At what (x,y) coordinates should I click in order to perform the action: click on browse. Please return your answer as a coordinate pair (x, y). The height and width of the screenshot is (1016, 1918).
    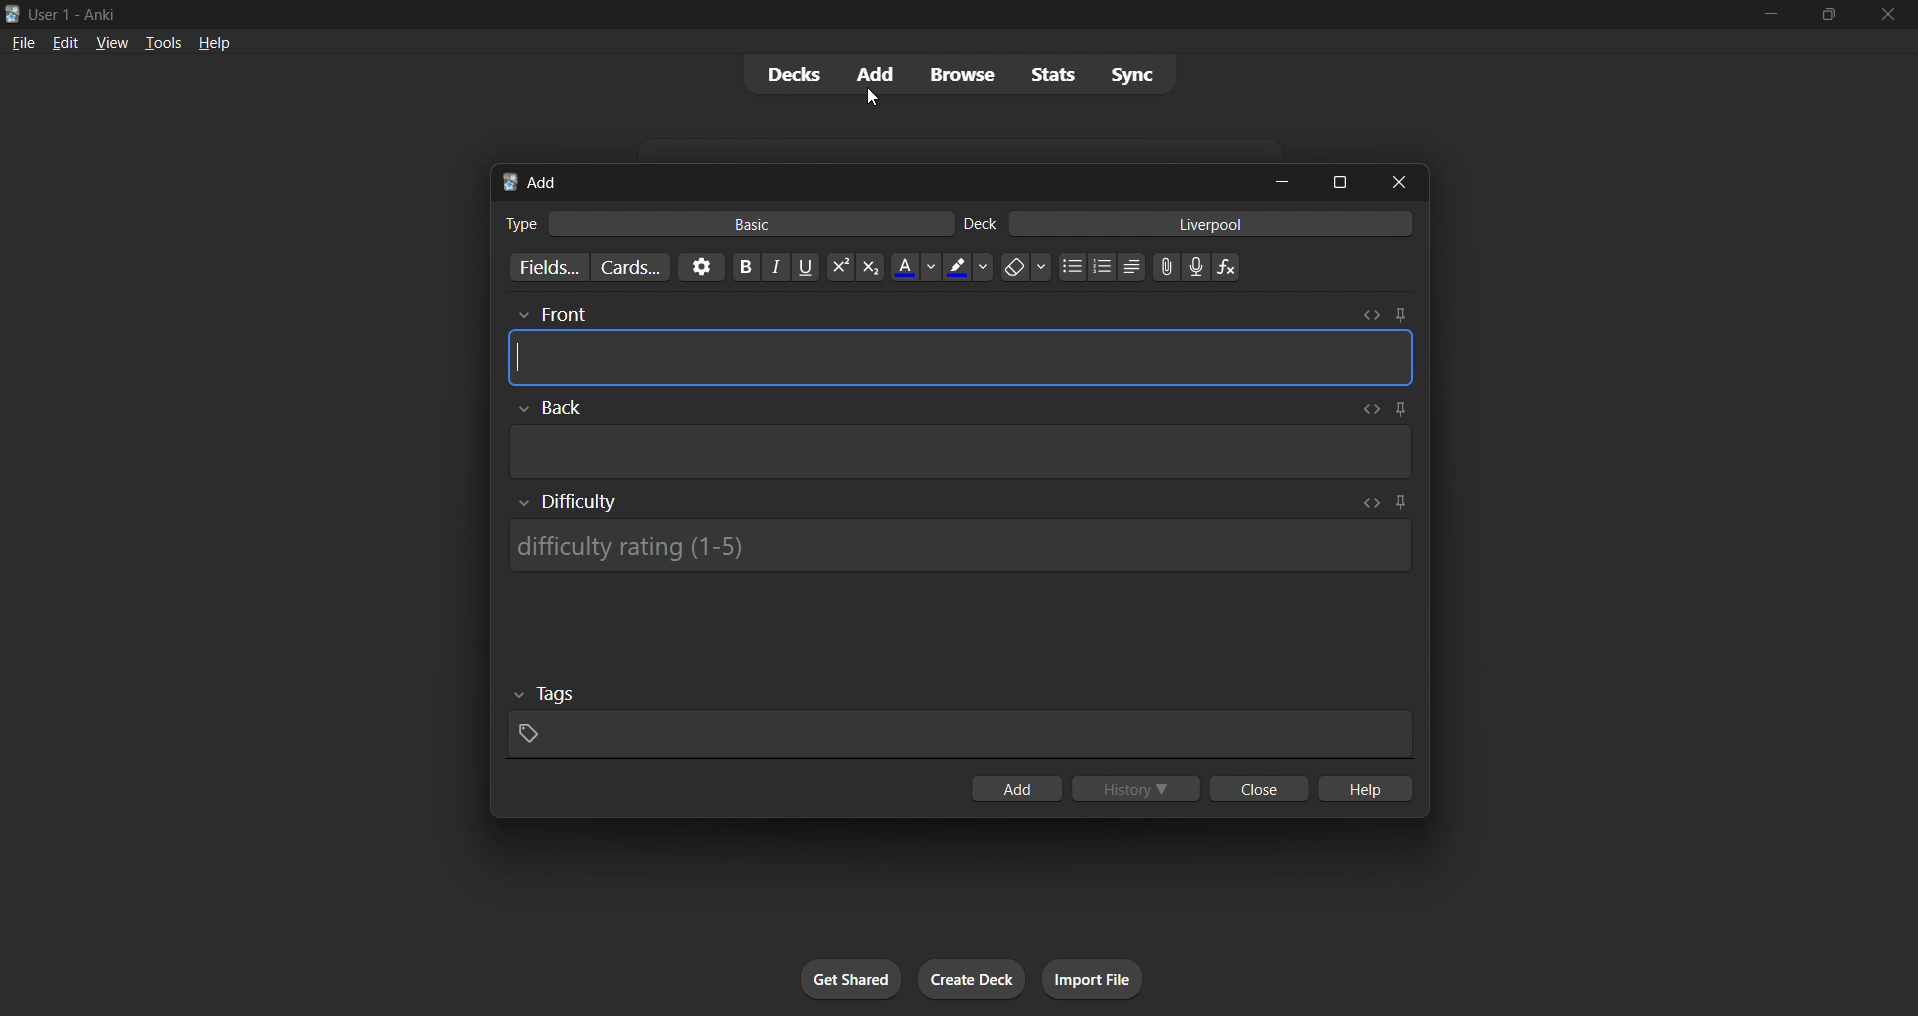
    Looking at the image, I should click on (958, 73).